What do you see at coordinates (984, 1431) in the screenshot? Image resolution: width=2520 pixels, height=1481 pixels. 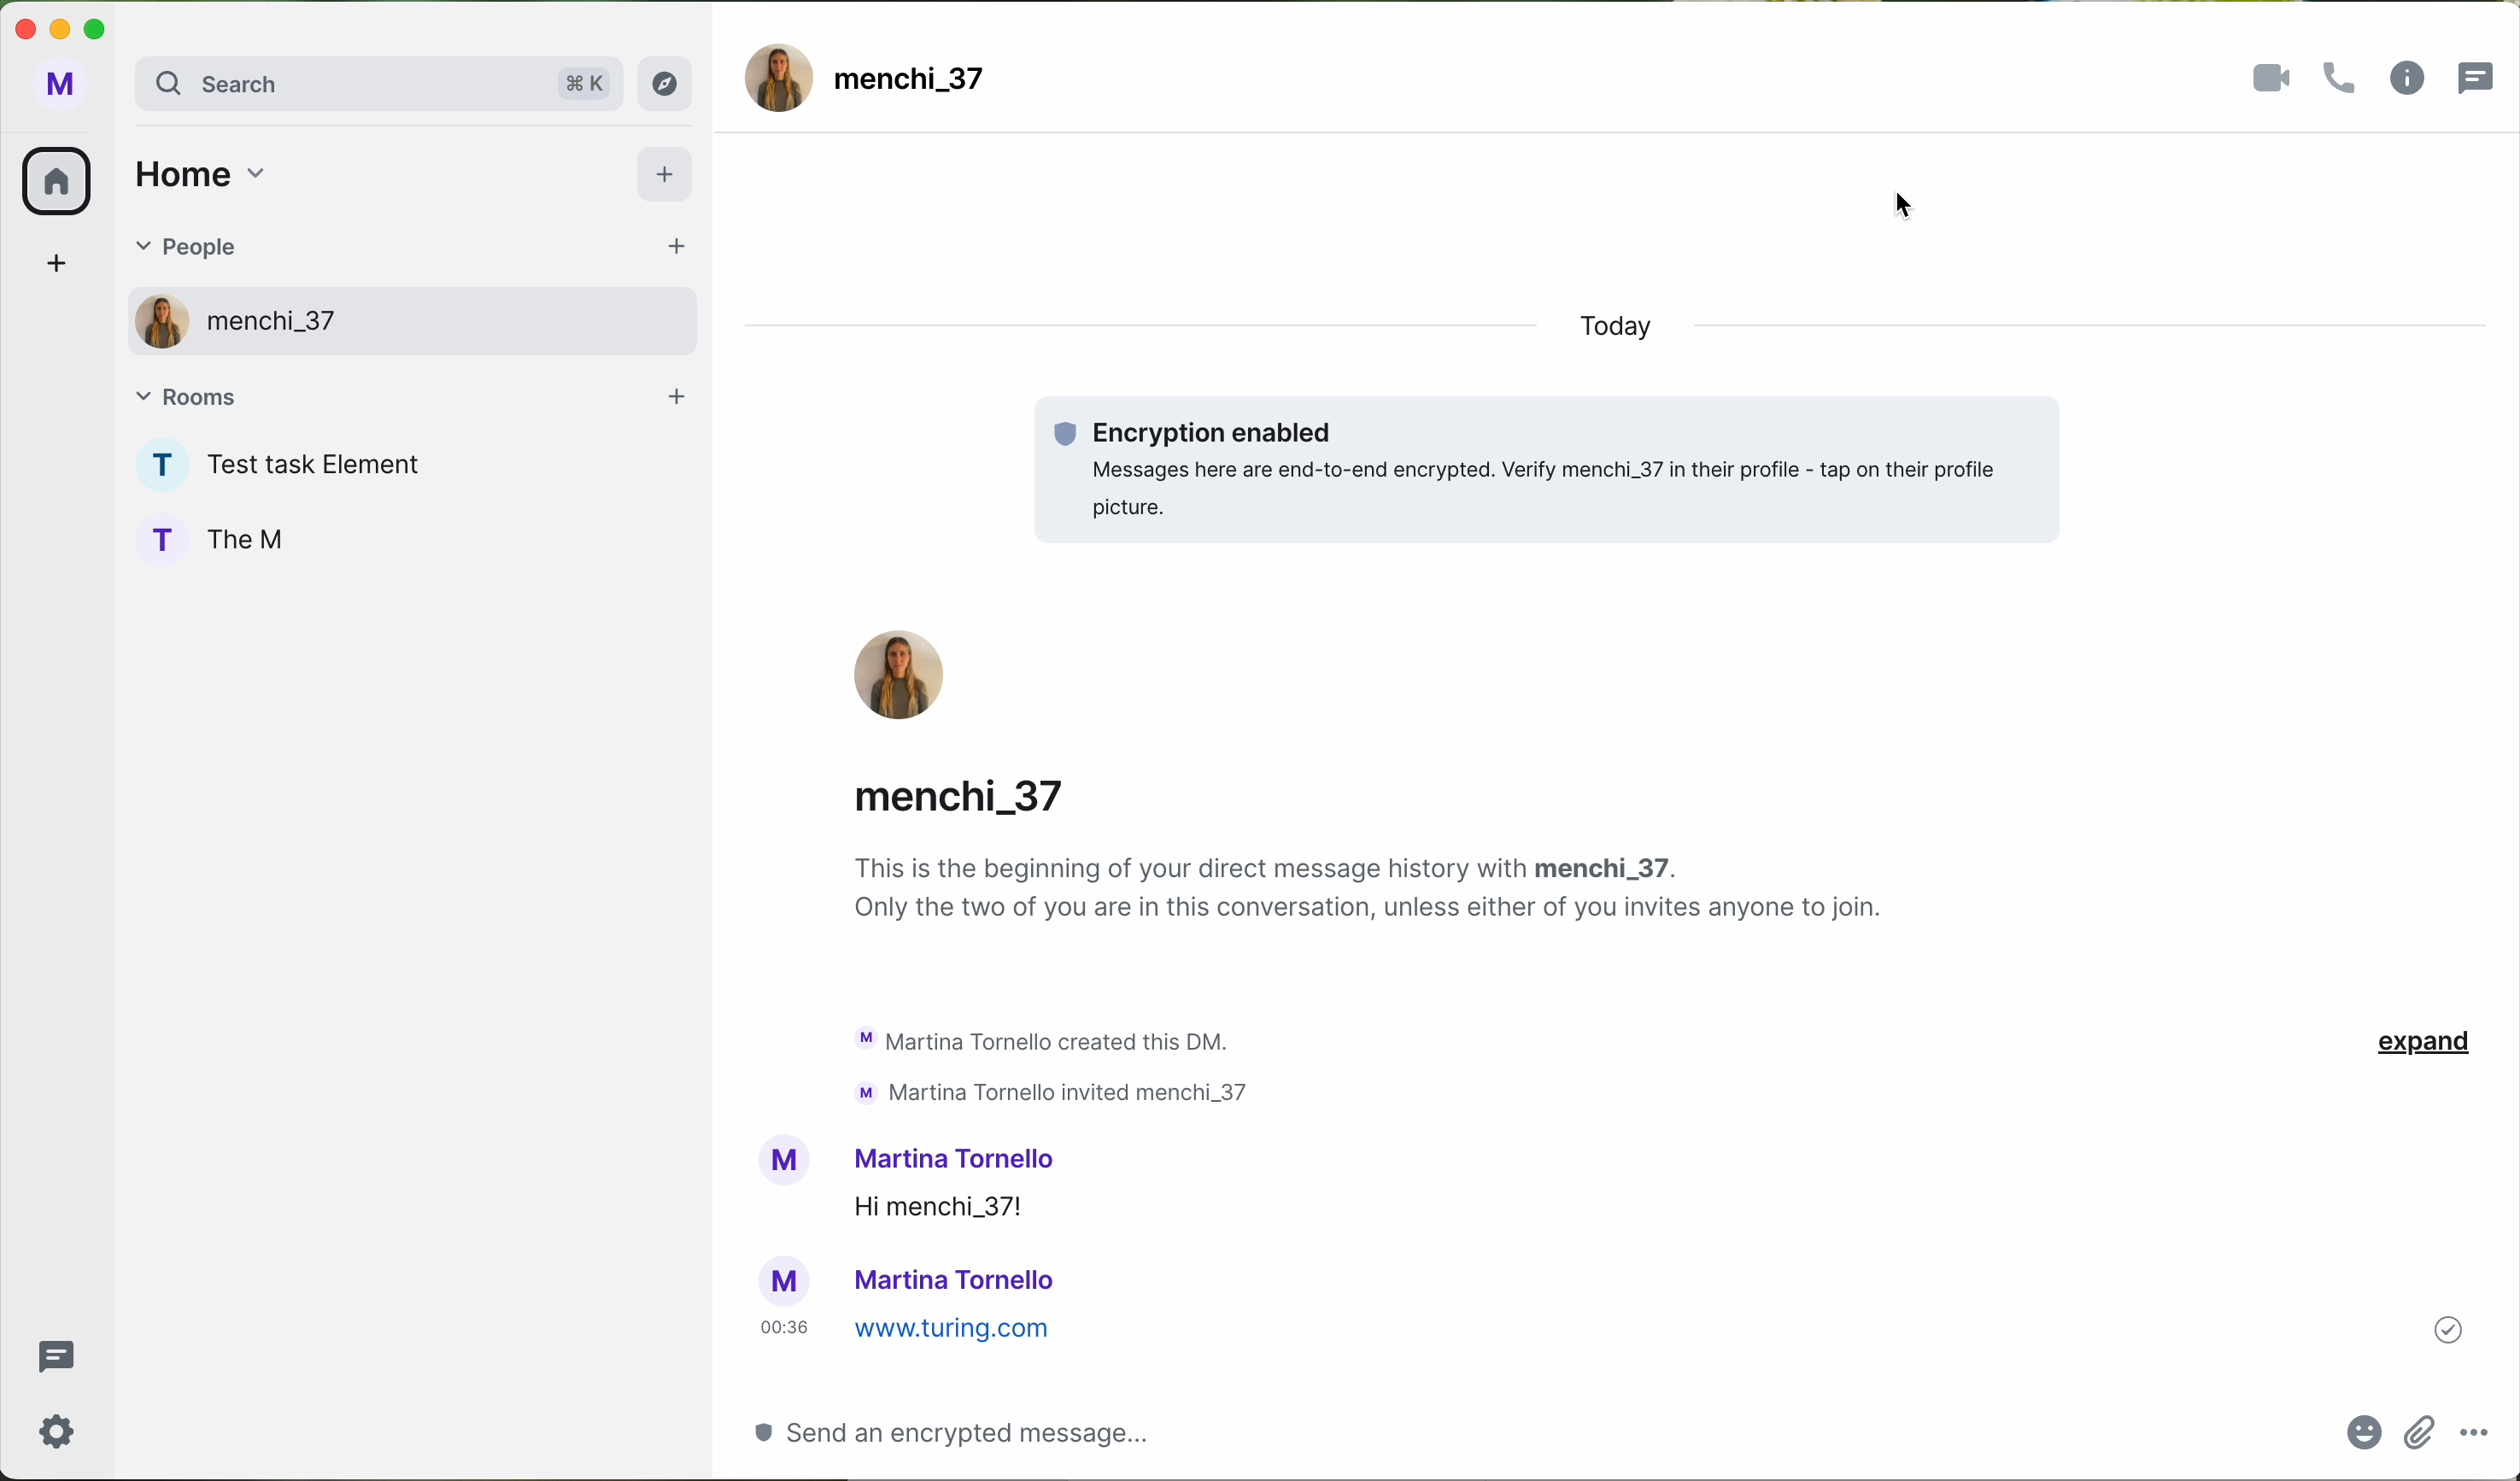 I see `send a message` at bounding box center [984, 1431].